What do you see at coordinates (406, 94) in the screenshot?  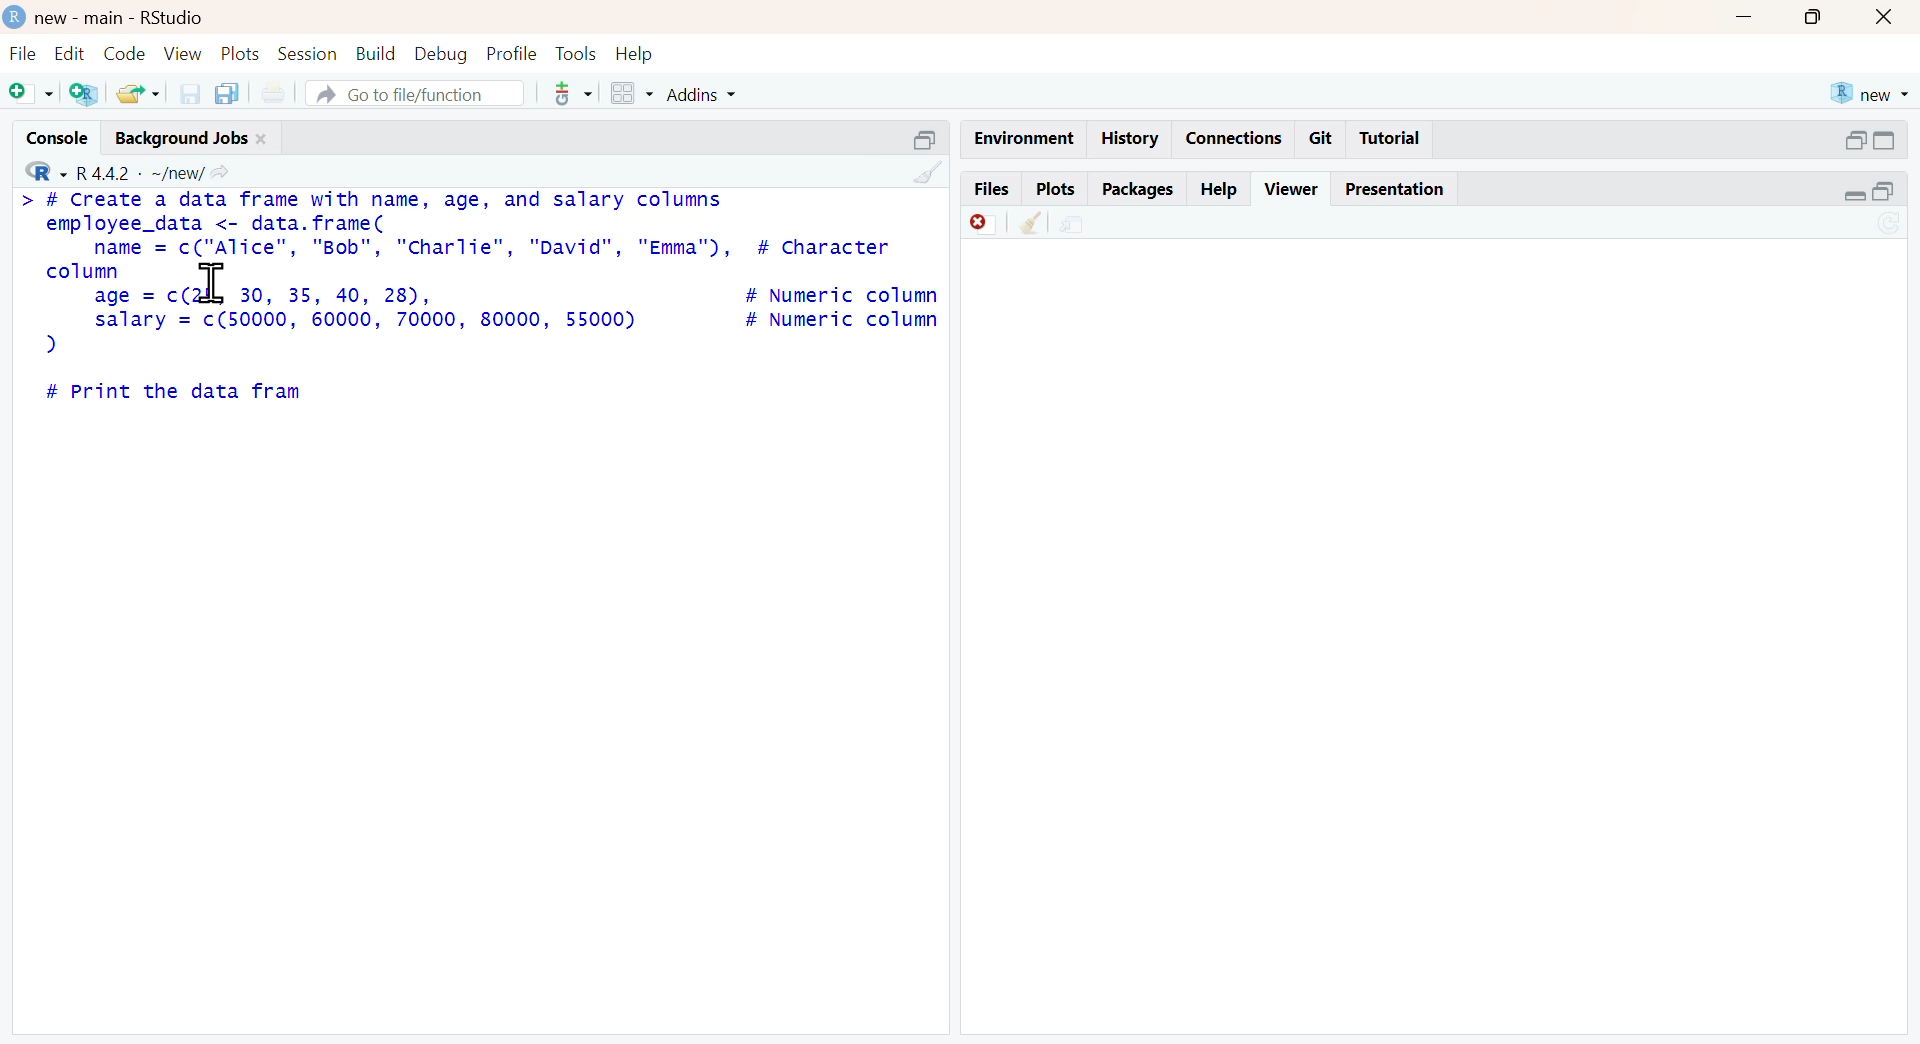 I see `A Go to file/function` at bounding box center [406, 94].